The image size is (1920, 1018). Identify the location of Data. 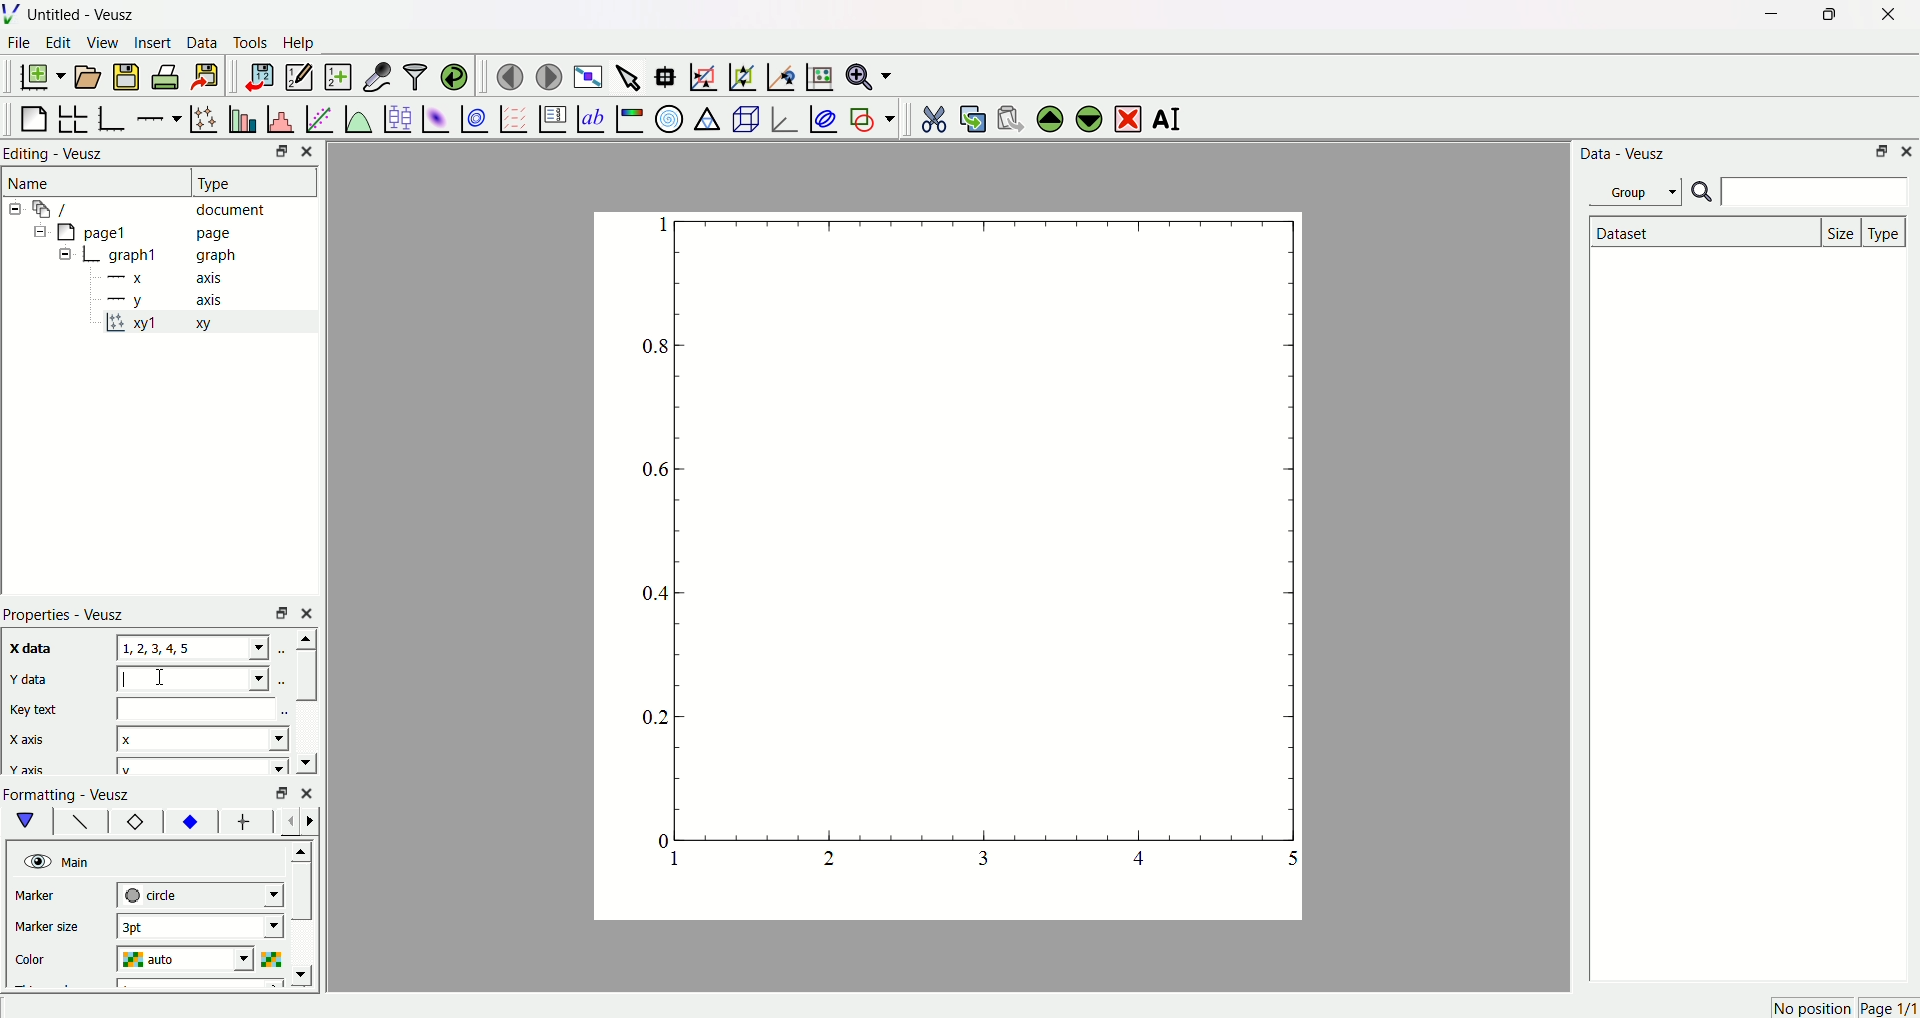
(203, 45).